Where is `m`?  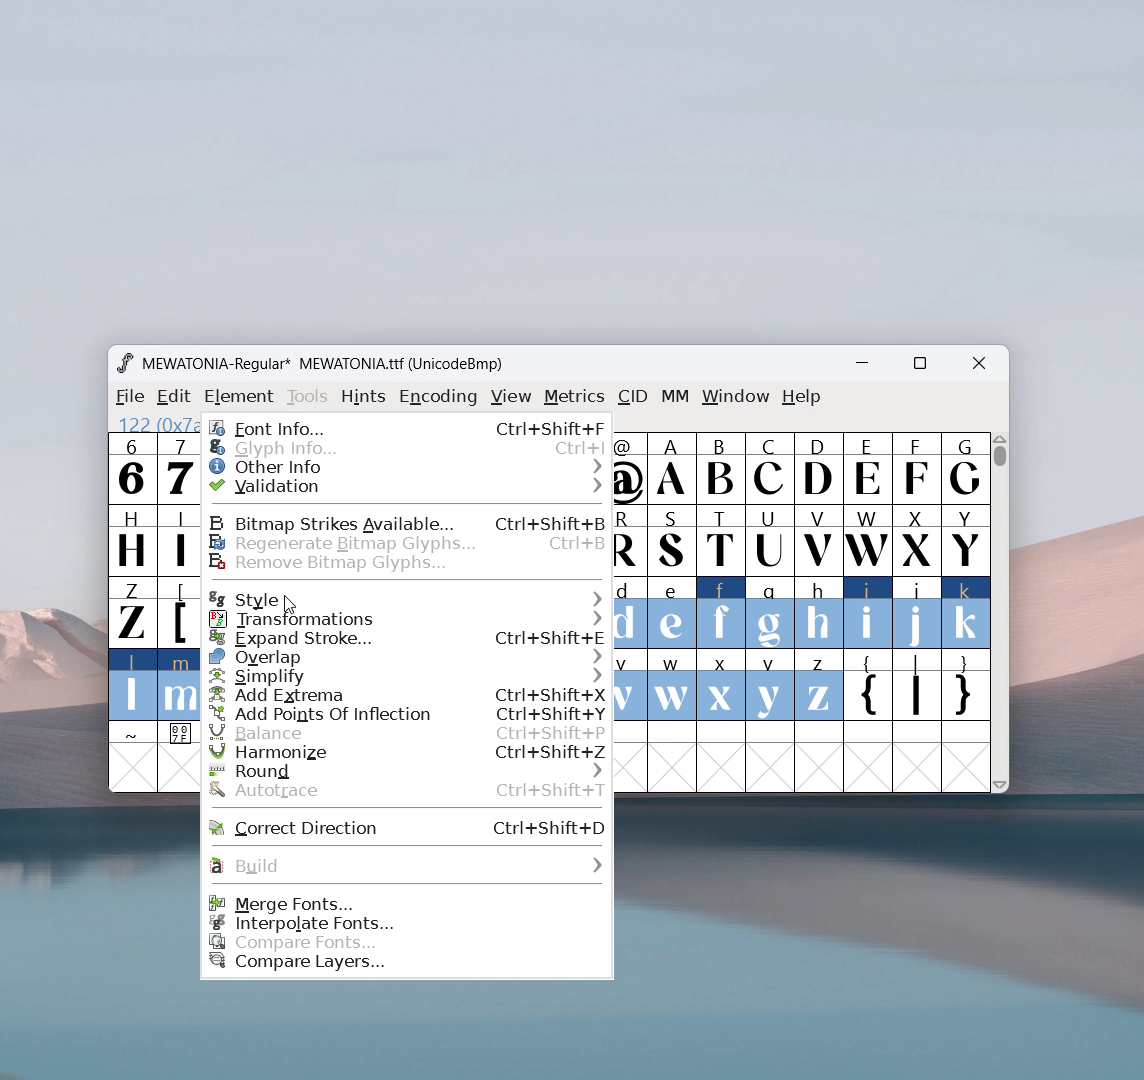 m is located at coordinates (178, 684).